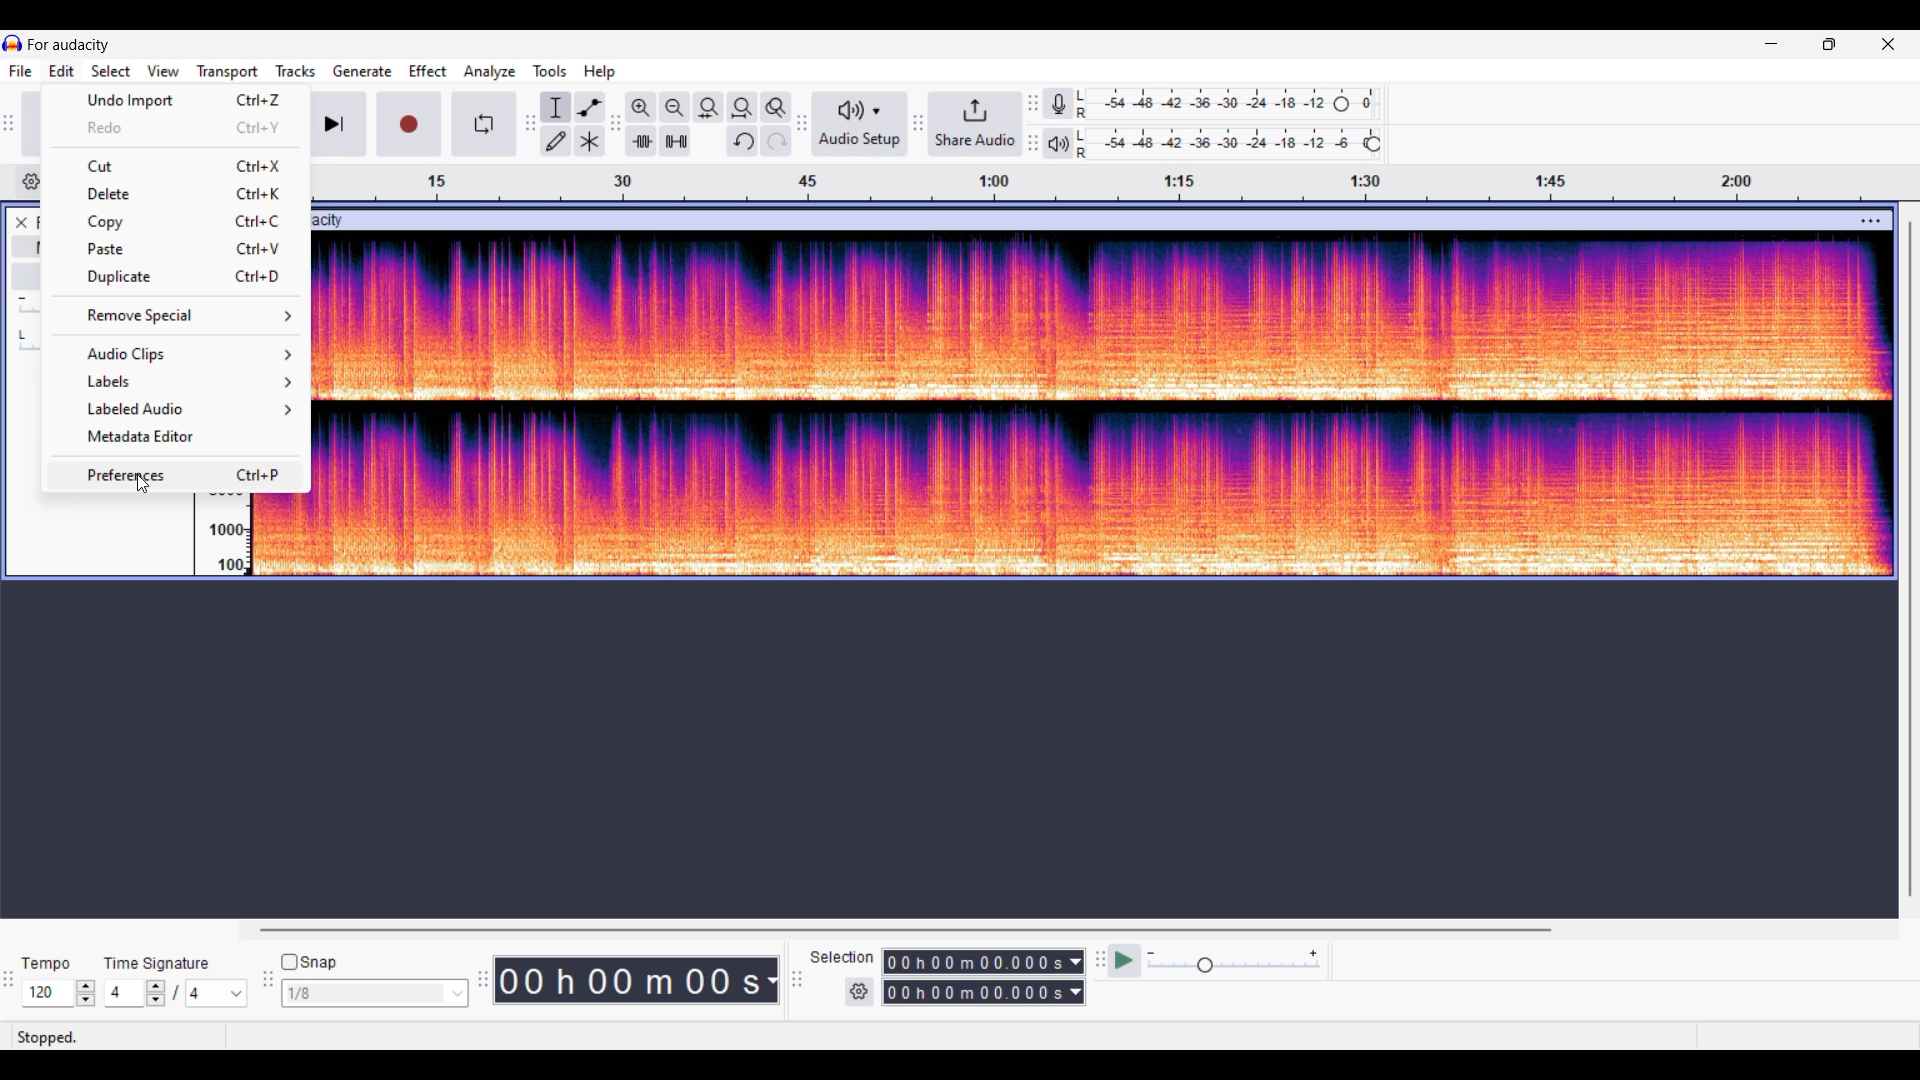 Image resolution: width=1920 pixels, height=1080 pixels. I want to click on Indicates selection duration, so click(842, 957).